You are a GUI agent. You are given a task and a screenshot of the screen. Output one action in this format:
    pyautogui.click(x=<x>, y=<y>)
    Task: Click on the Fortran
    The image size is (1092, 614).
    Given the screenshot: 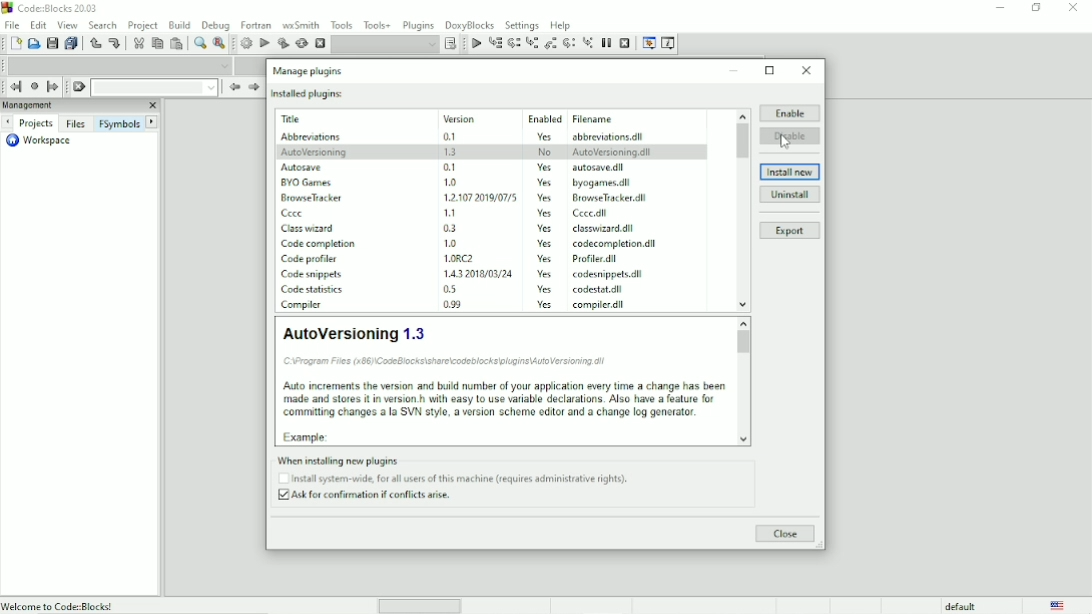 What is the action you would take?
    pyautogui.click(x=256, y=25)
    